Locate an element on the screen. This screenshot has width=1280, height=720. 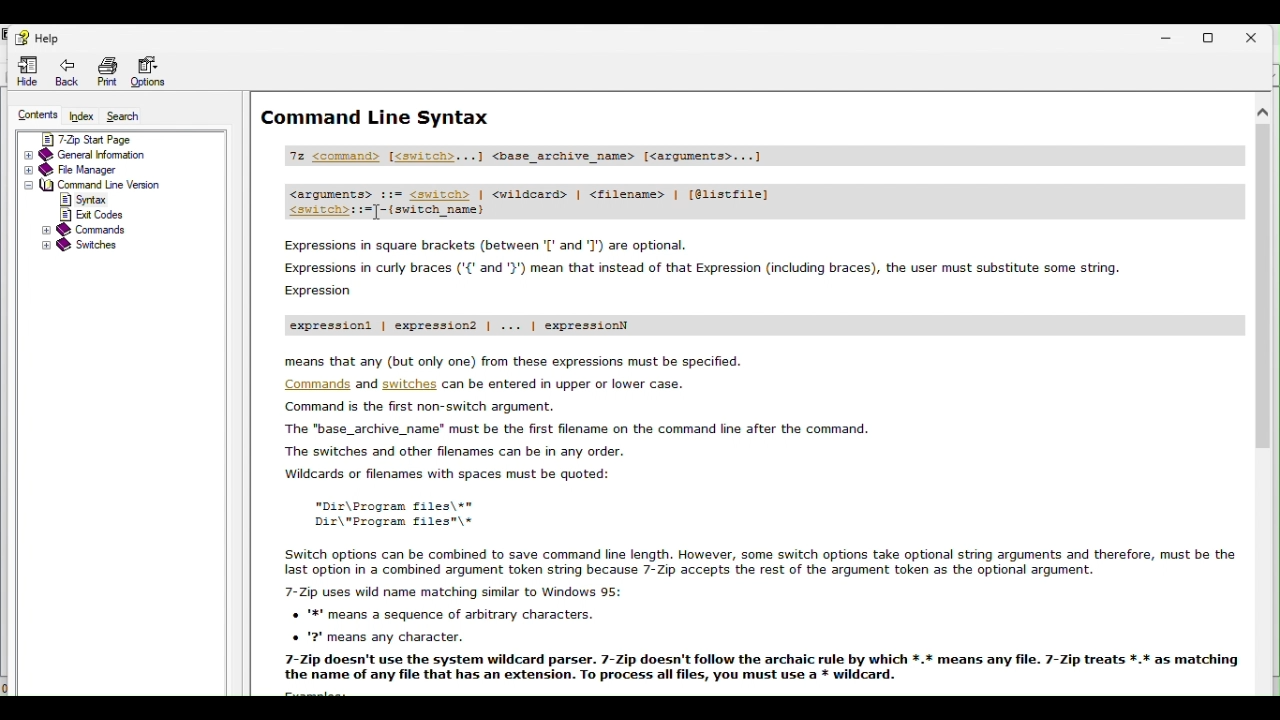
close is located at coordinates (1257, 36).